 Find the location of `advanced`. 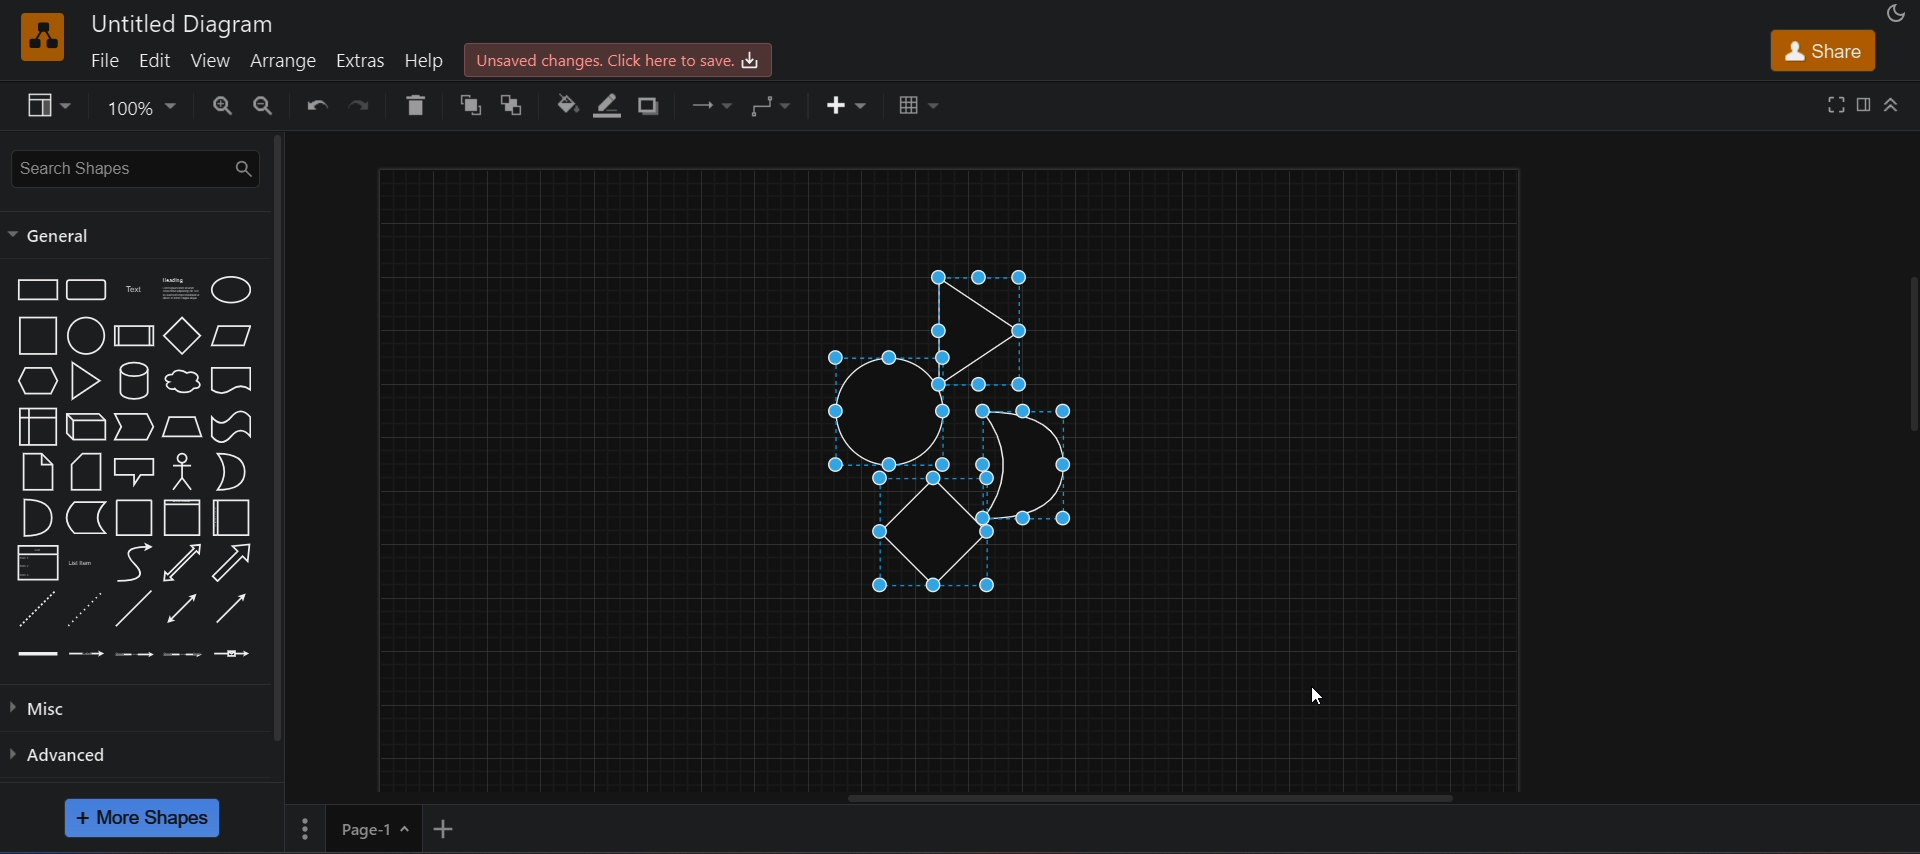

advanced is located at coordinates (76, 754).